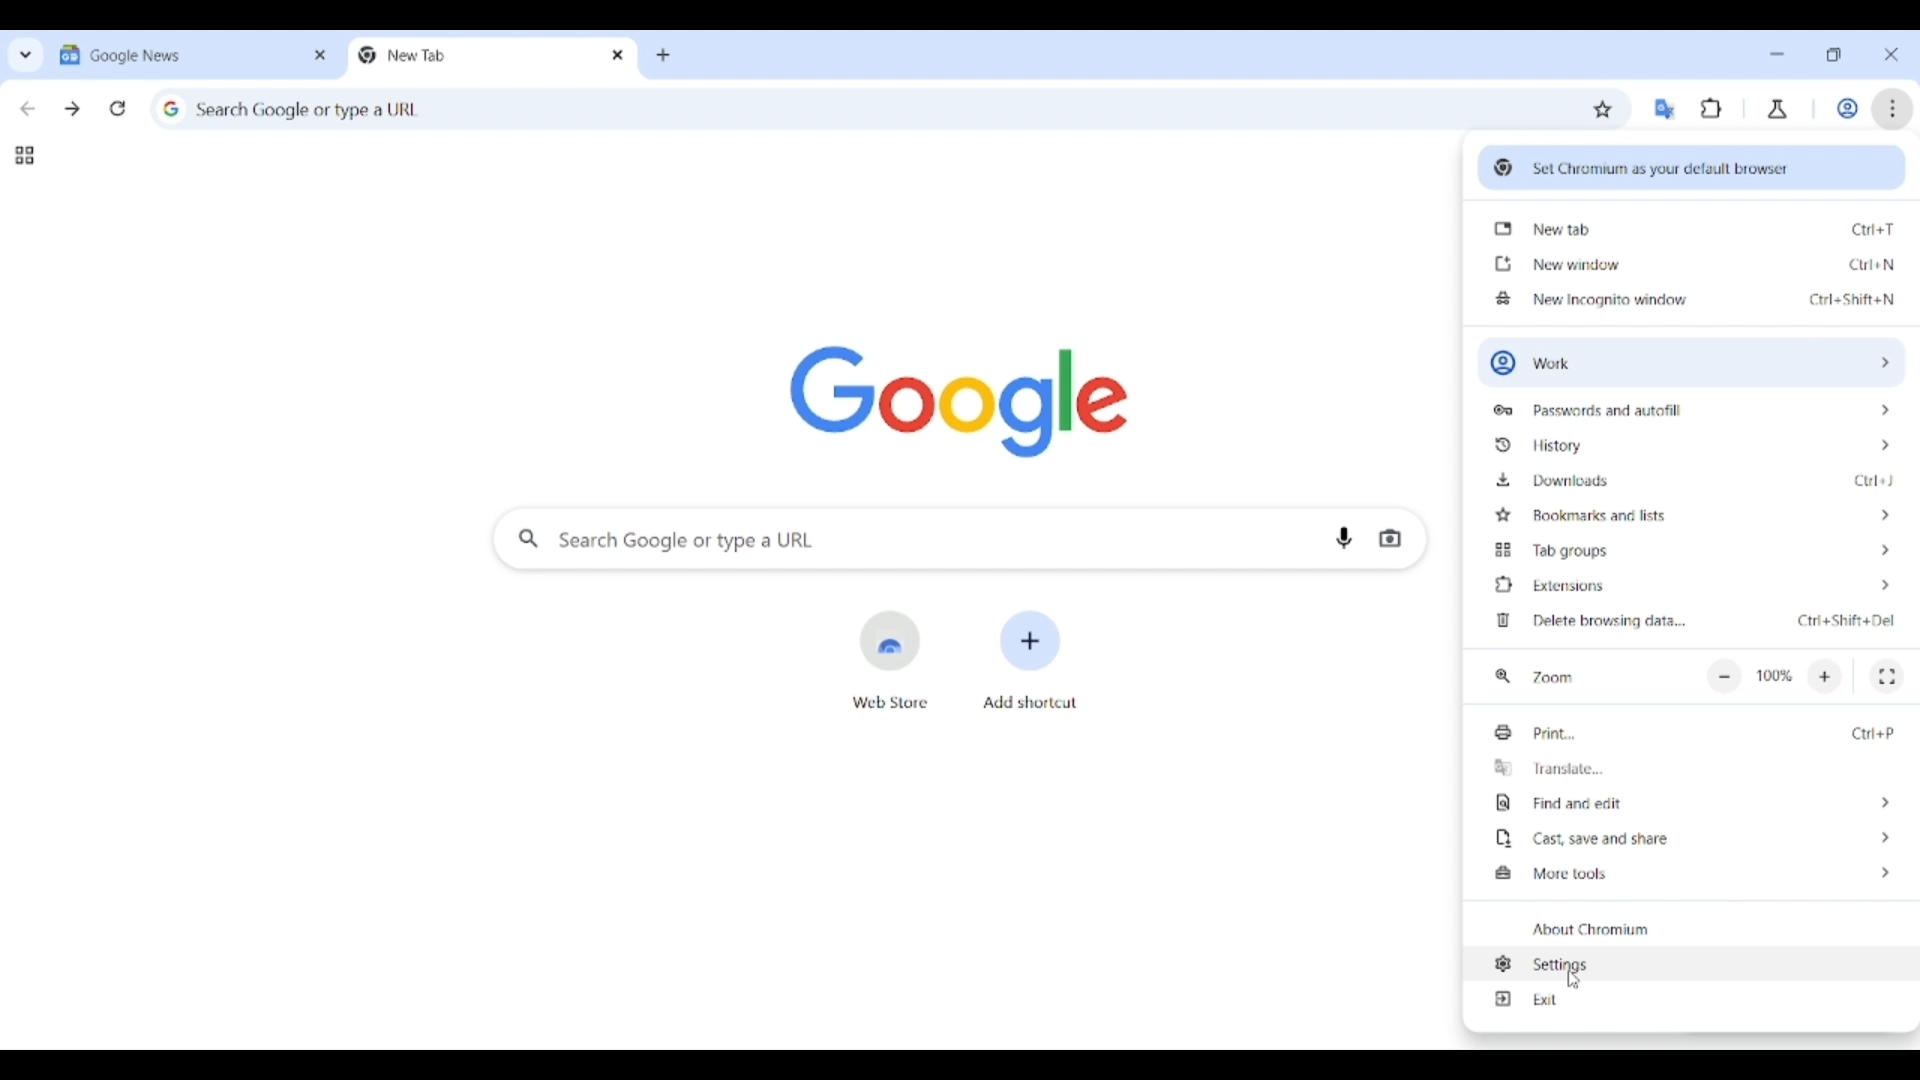 The height and width of the screenshot is (1080, 1920). Describe the element at coordinates (1695, 732) in the screenshot. I see `Print` at that location.